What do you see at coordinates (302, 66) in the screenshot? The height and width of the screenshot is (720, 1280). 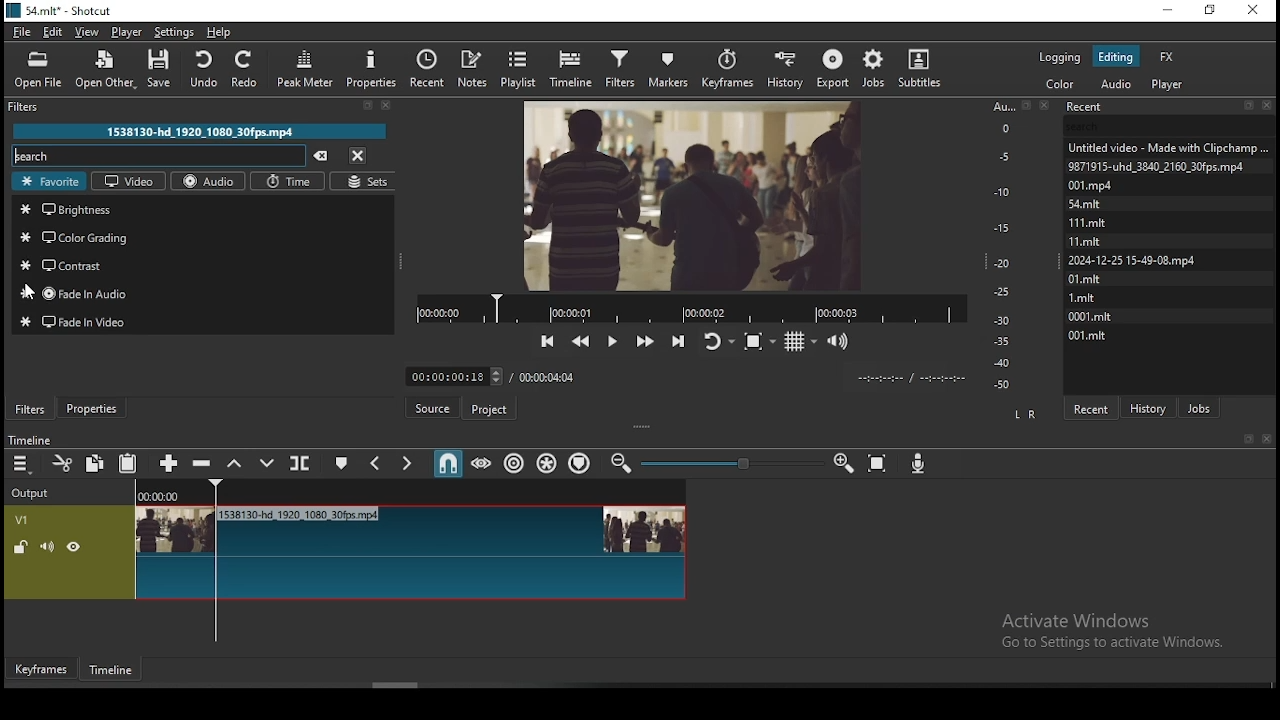 I see `peak meter` at bounding box center [302, 66].